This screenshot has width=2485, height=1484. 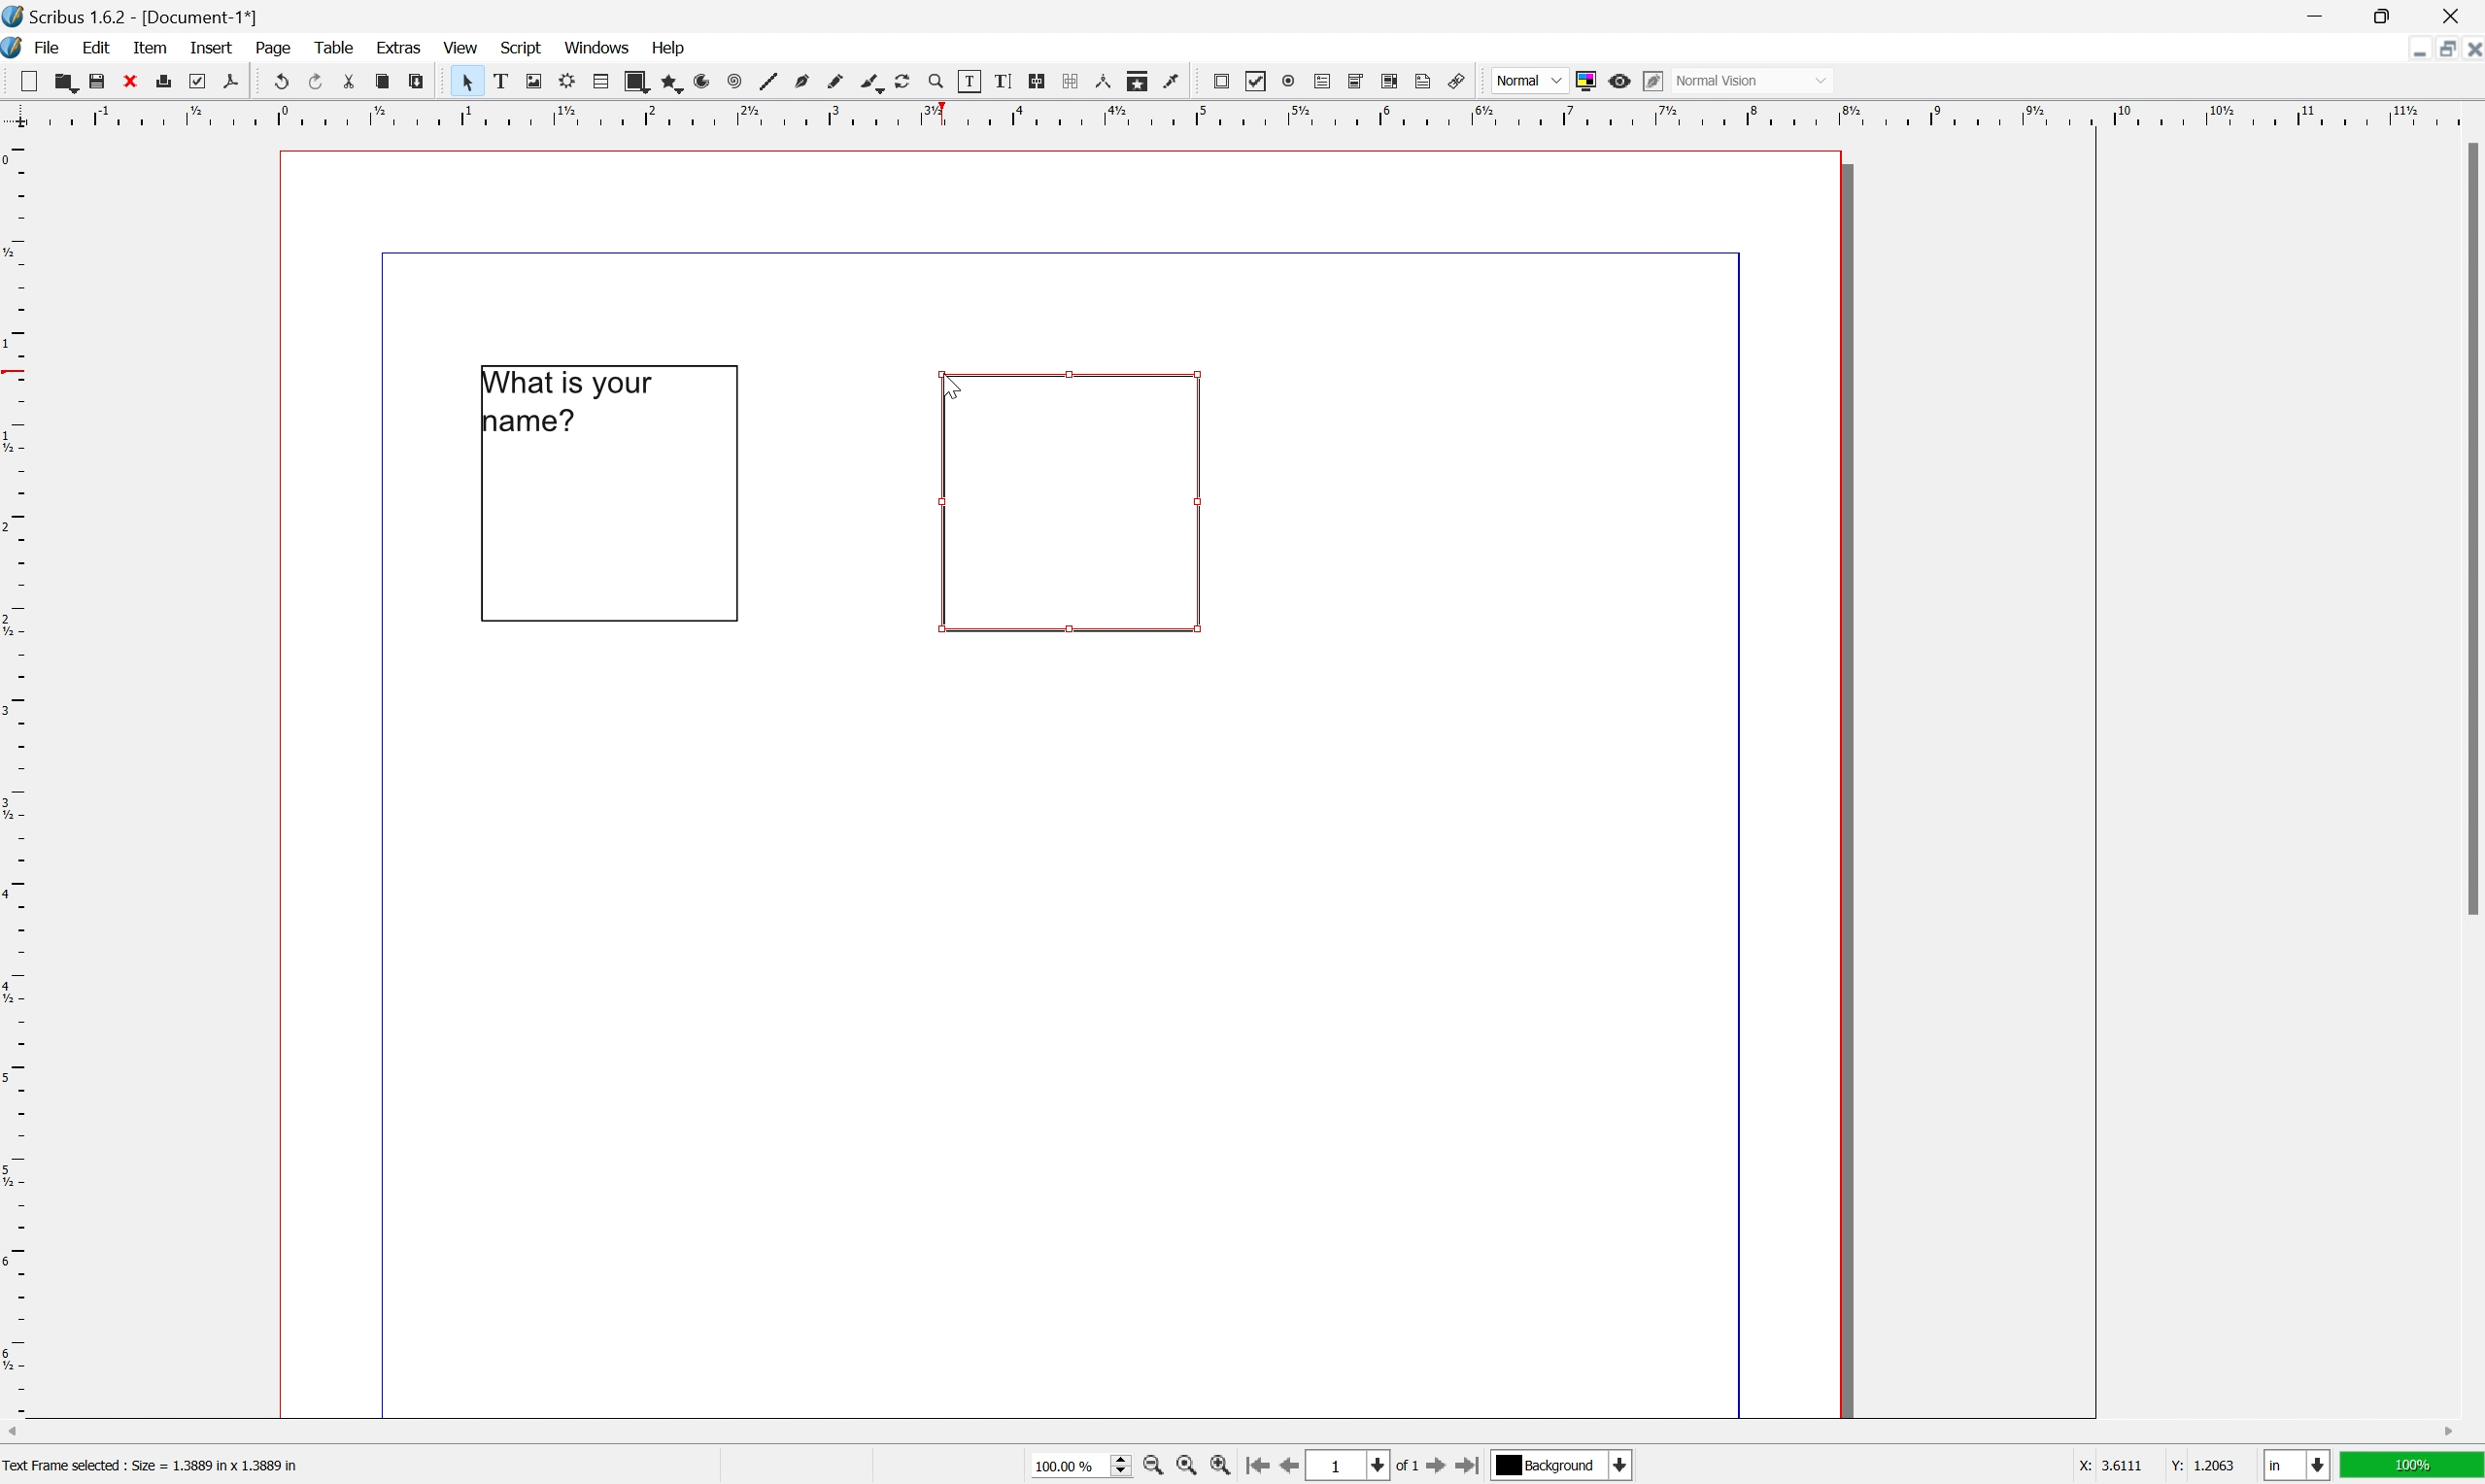 What do you see at coordinates (50, 49) in the screenshot?
I see `file` at bounding box center [50, 49].